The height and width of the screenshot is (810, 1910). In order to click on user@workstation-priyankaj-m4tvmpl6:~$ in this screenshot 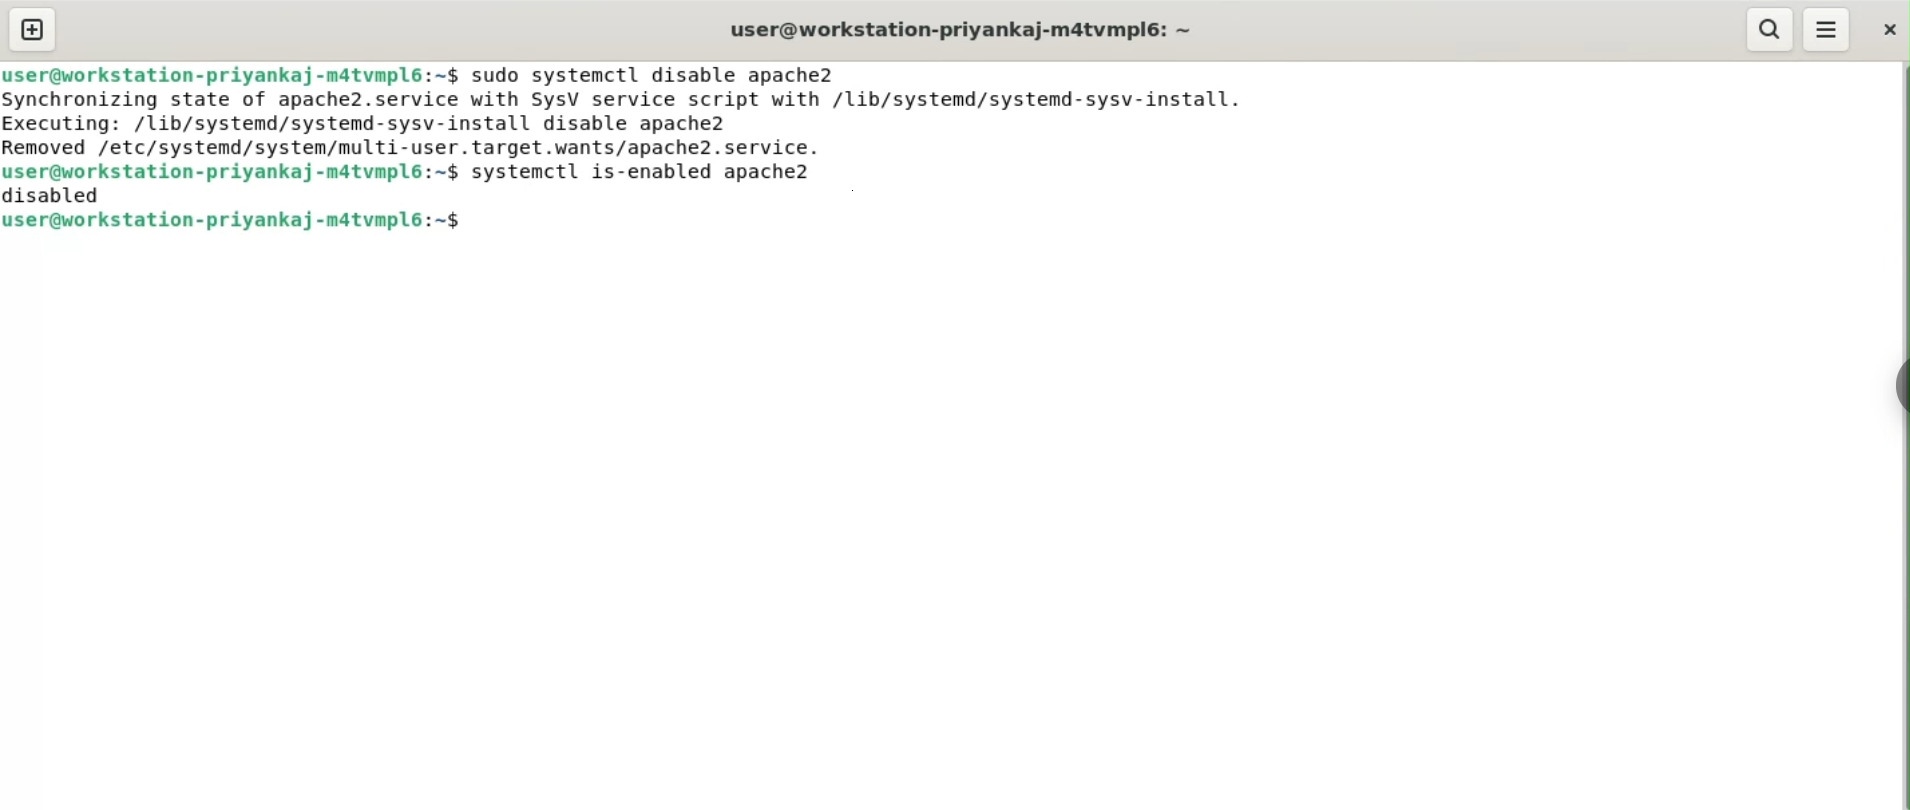, I will do `click(230, 171)`.